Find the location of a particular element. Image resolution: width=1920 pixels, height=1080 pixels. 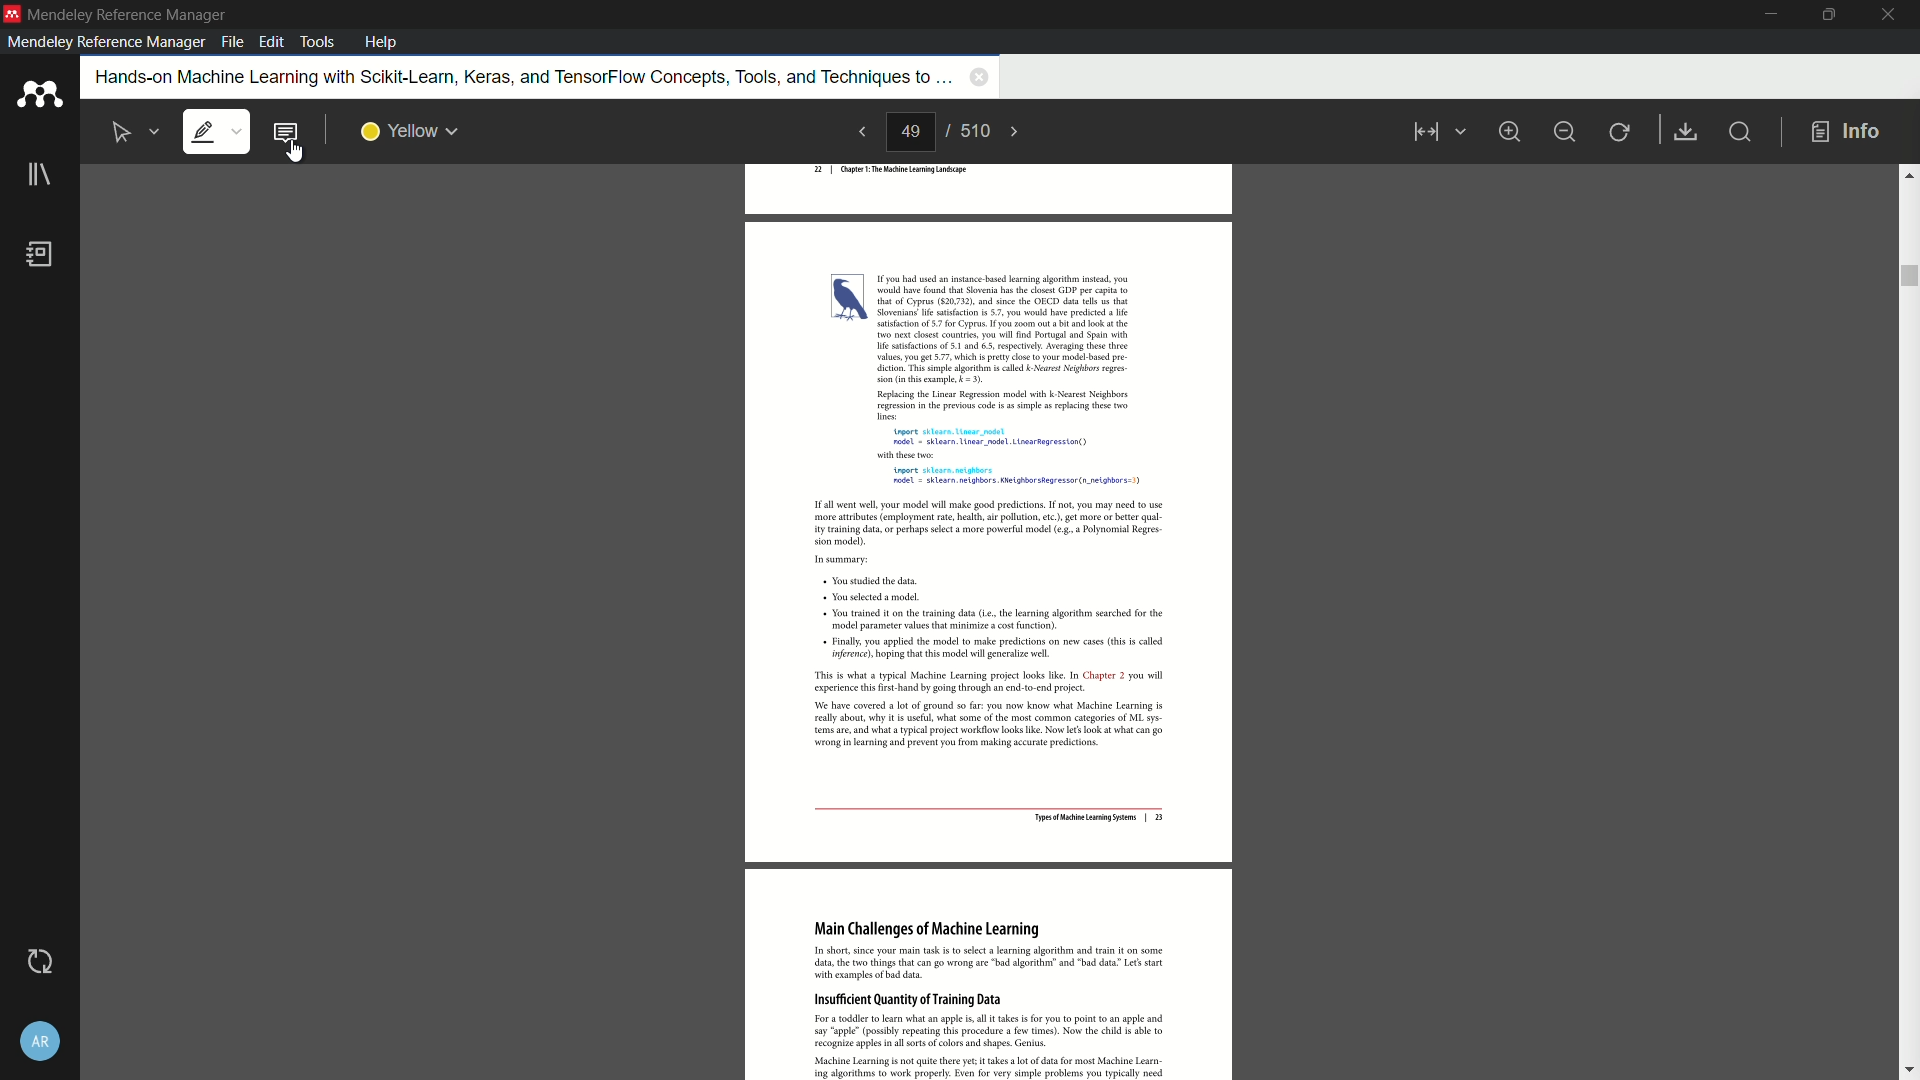

refresh is located at coordinates (1621, 131).